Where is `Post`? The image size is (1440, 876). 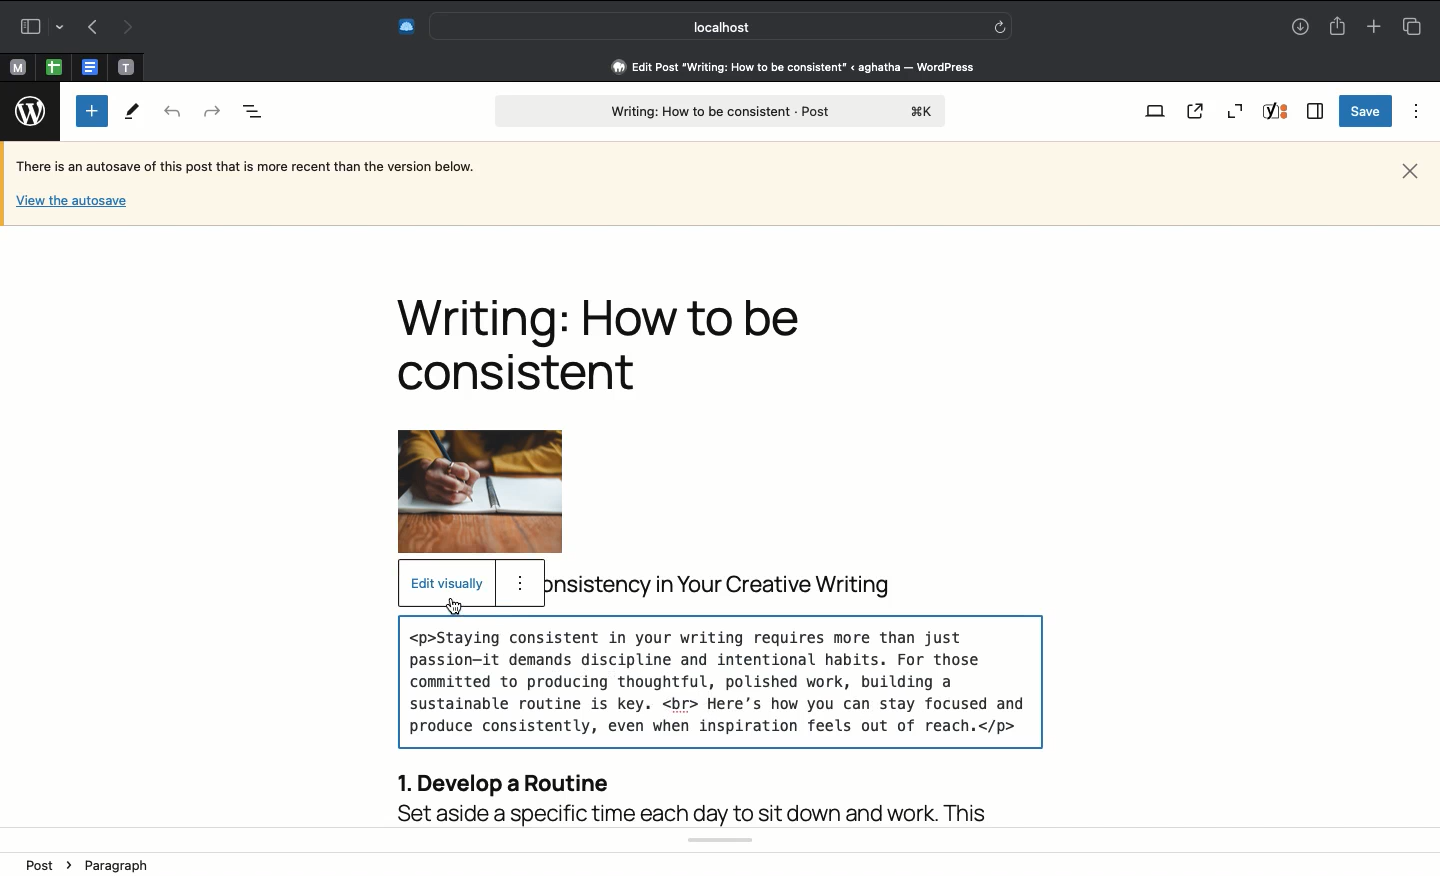 Post is located at coordinates (719, 112).